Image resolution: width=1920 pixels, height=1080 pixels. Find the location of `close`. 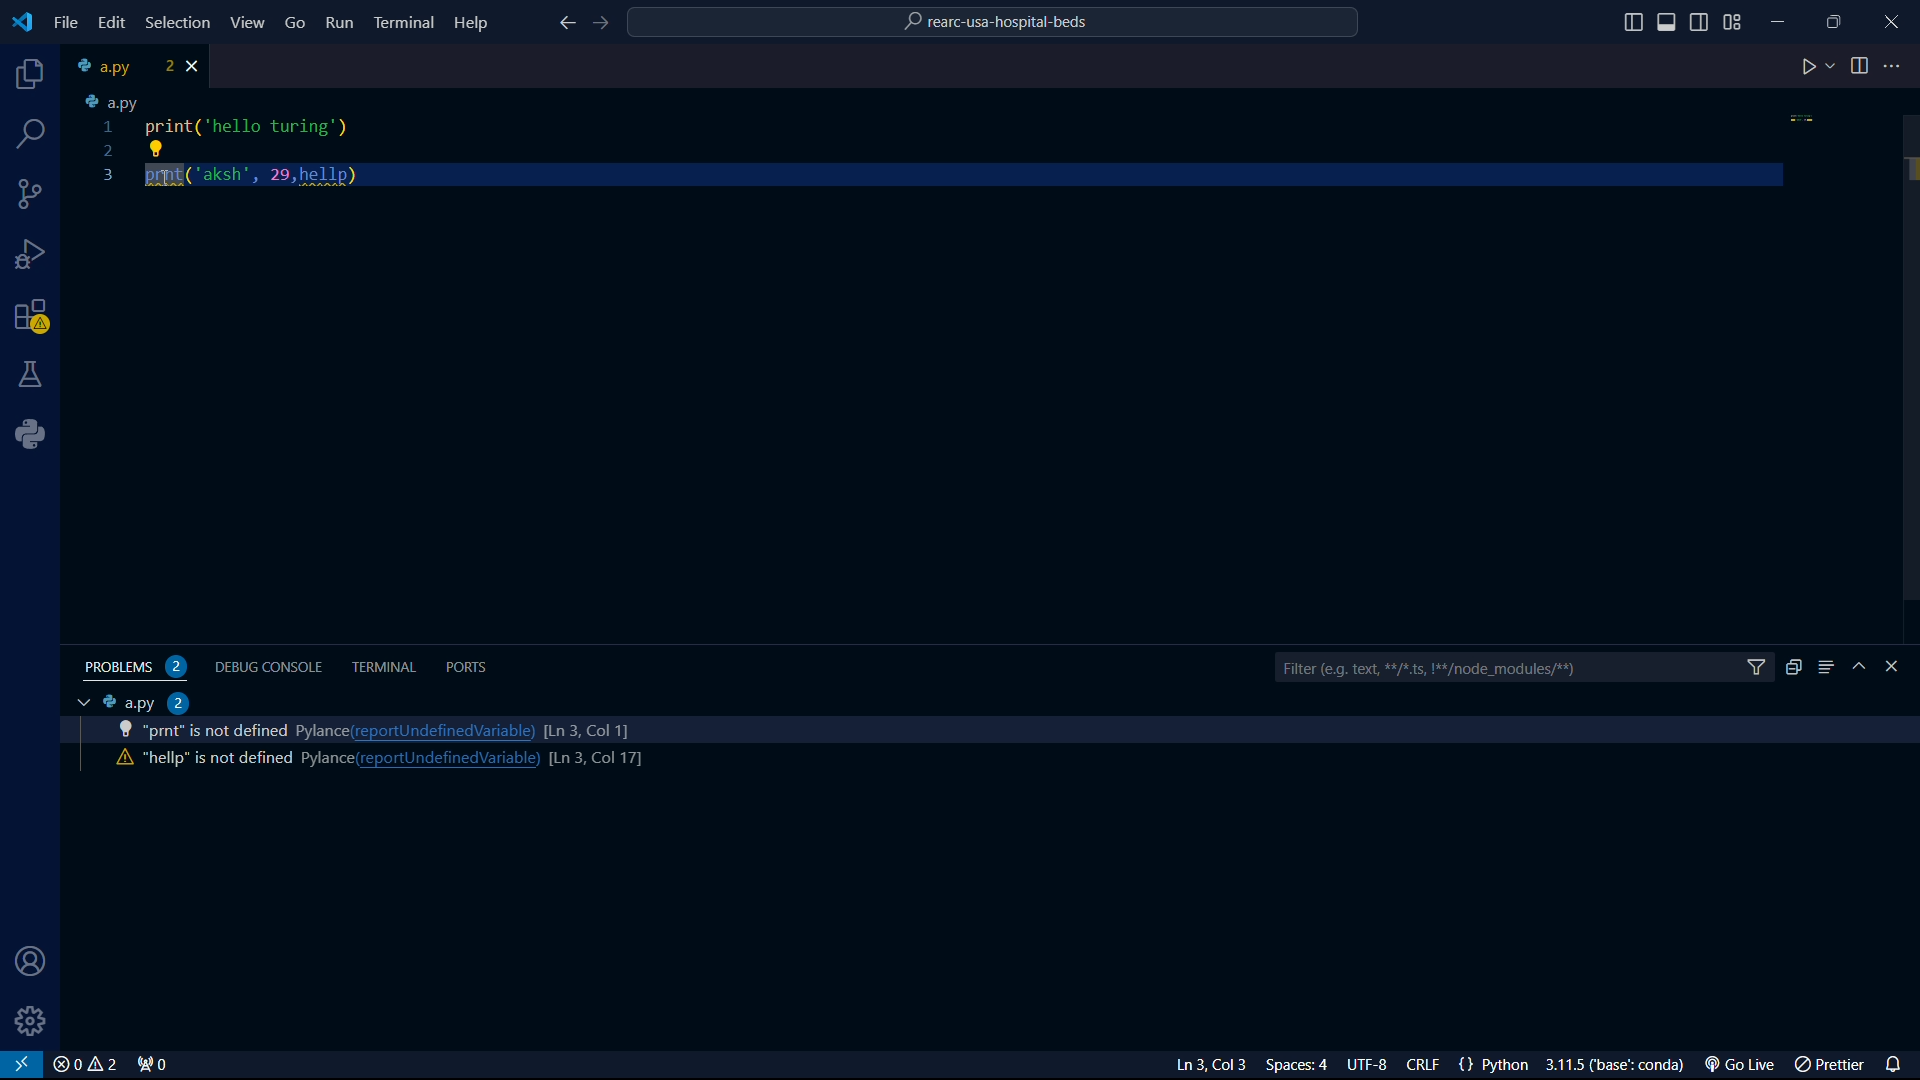

close is located at coordinates (84, 1065).